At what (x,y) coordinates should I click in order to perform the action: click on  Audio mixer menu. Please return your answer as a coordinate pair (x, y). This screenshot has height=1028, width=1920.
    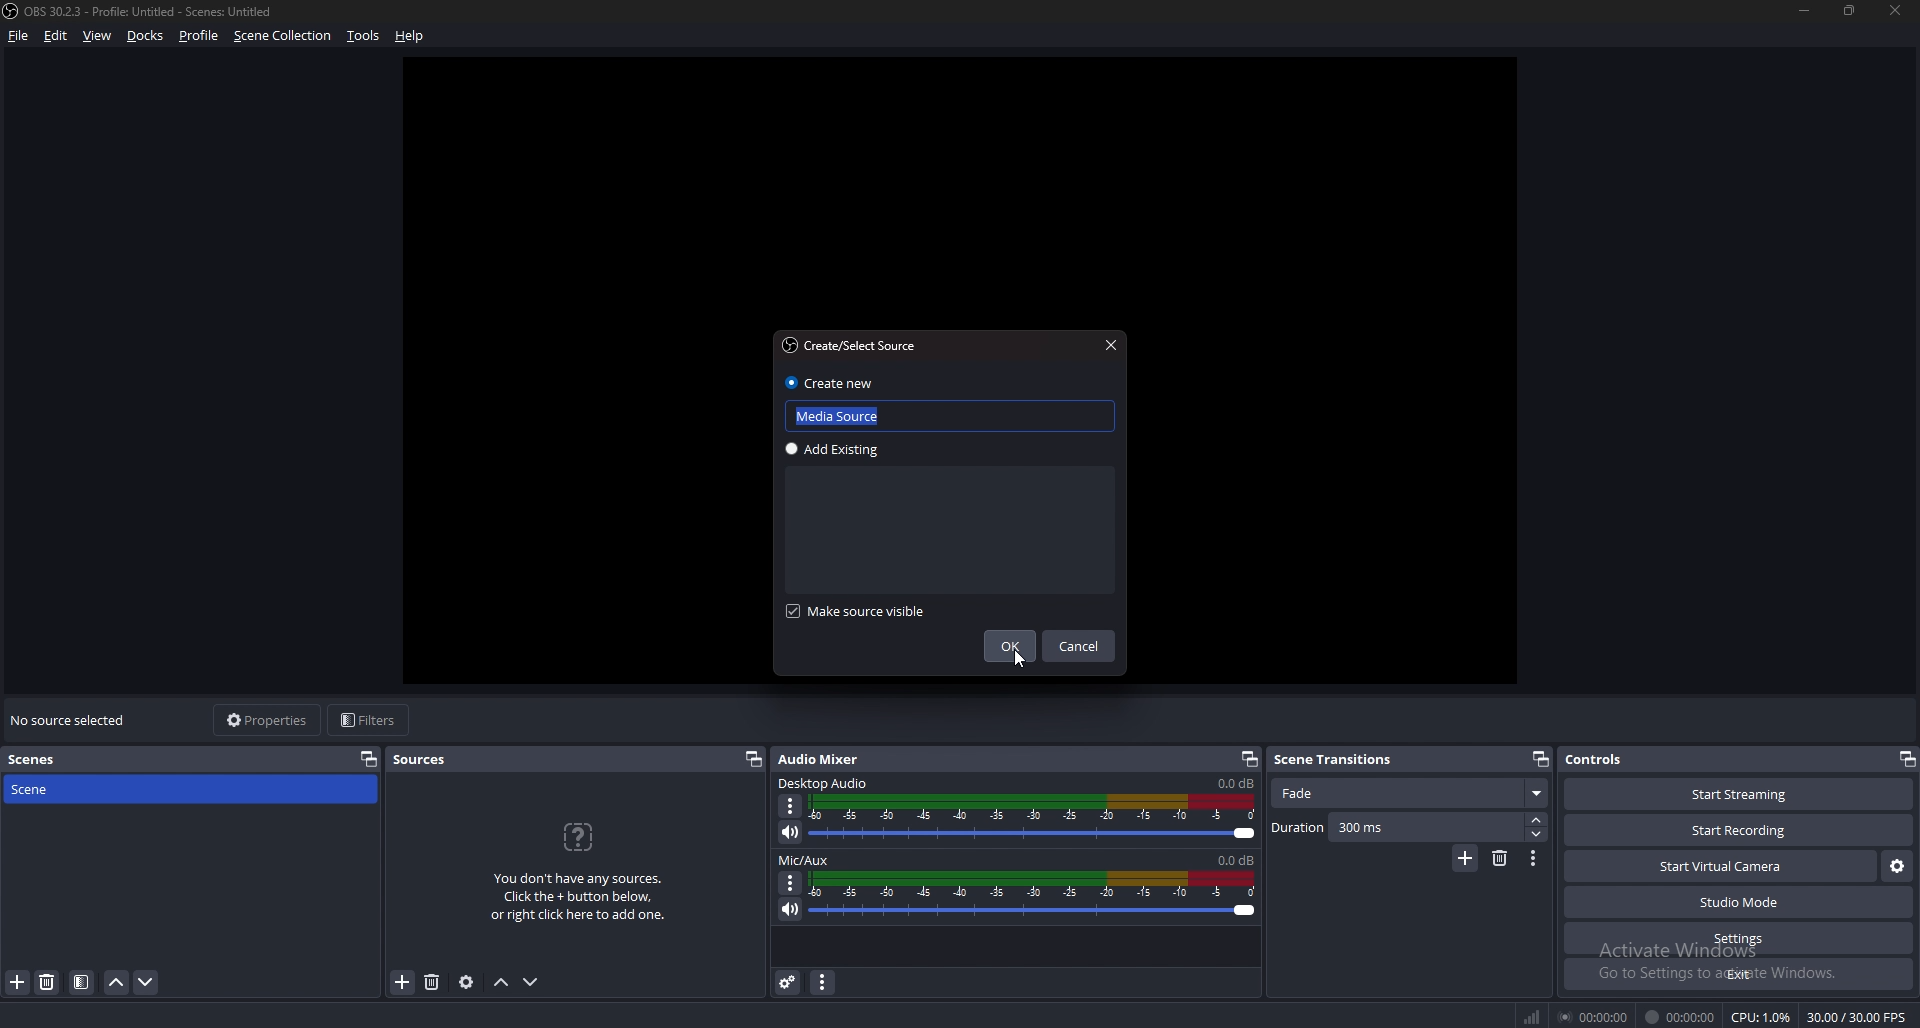
    Looking at the image, I should click on (822, 984).